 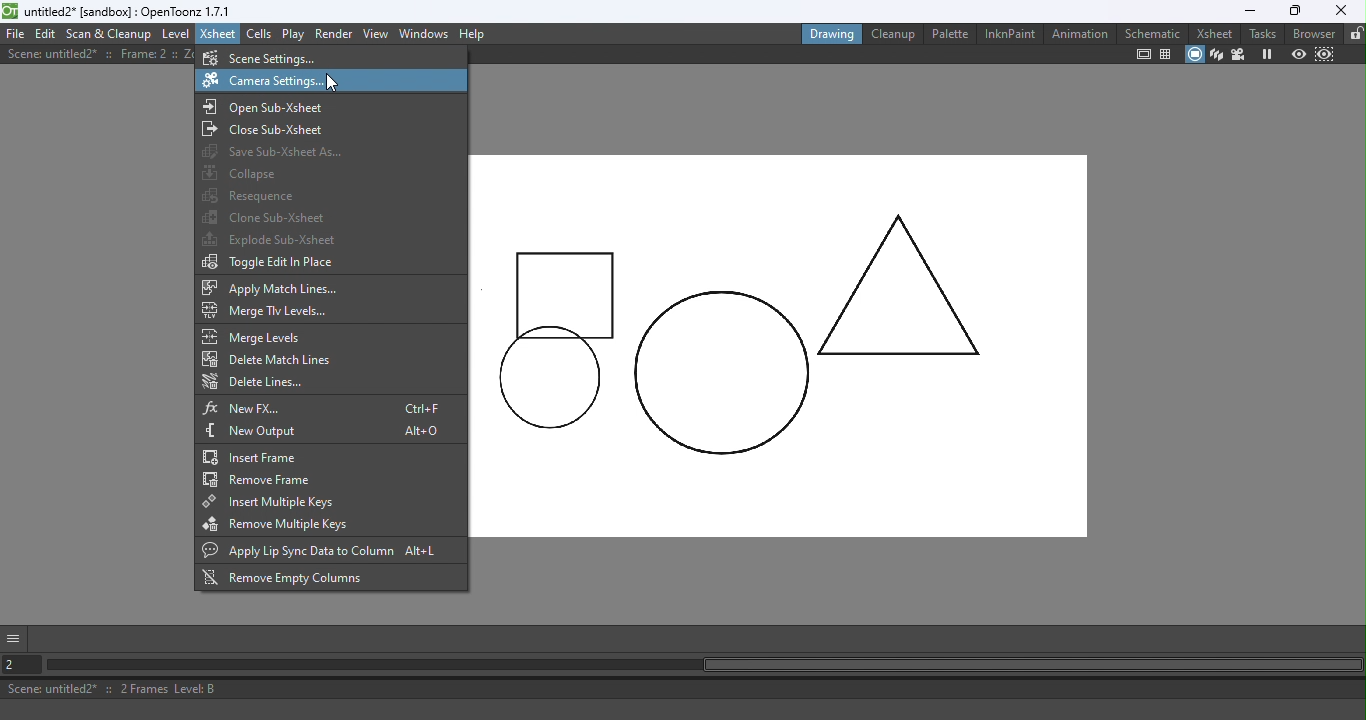 What do you see at coordinates (948, 34) in the screenshot?
I see `Palette` at bounding box center [948, 34].